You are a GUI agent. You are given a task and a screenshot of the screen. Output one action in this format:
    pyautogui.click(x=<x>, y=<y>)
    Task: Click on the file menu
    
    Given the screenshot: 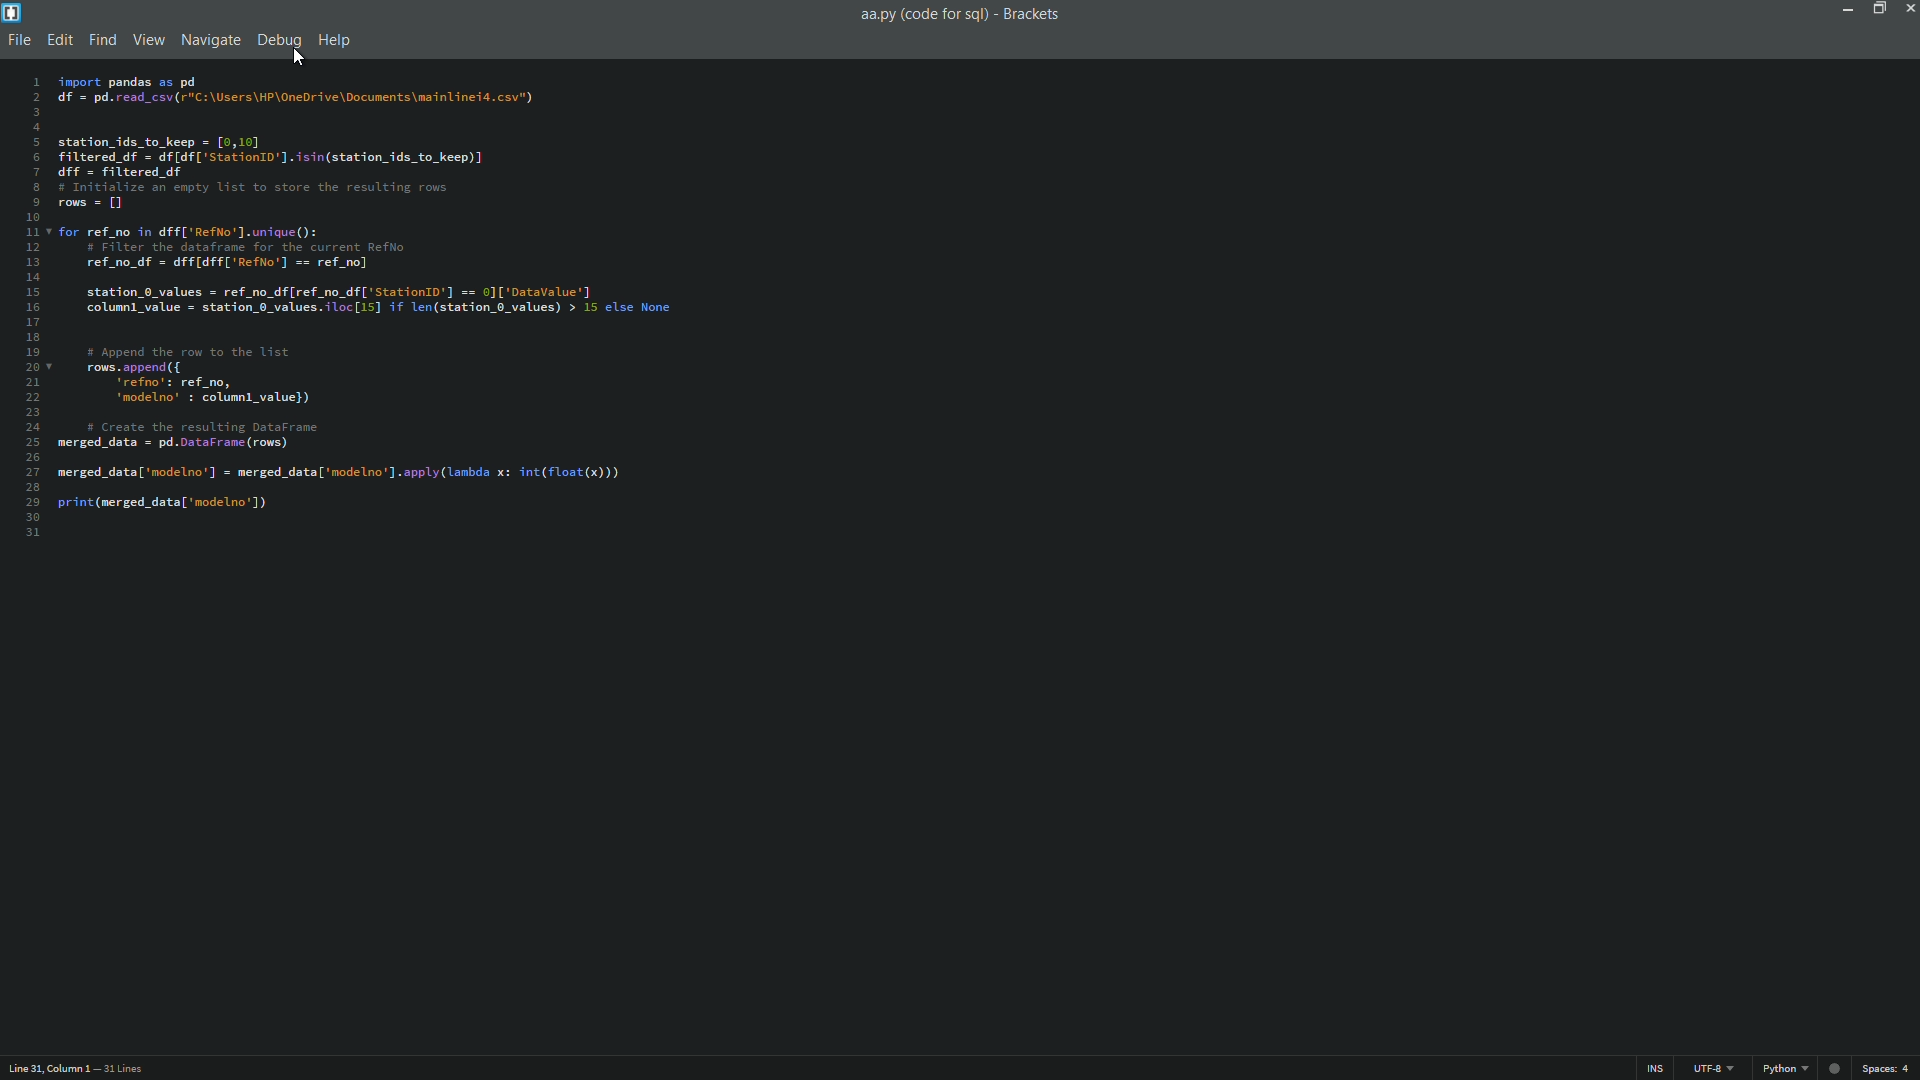 What is the action you would take?
    pyautogui.click(x=23, y=41)
    